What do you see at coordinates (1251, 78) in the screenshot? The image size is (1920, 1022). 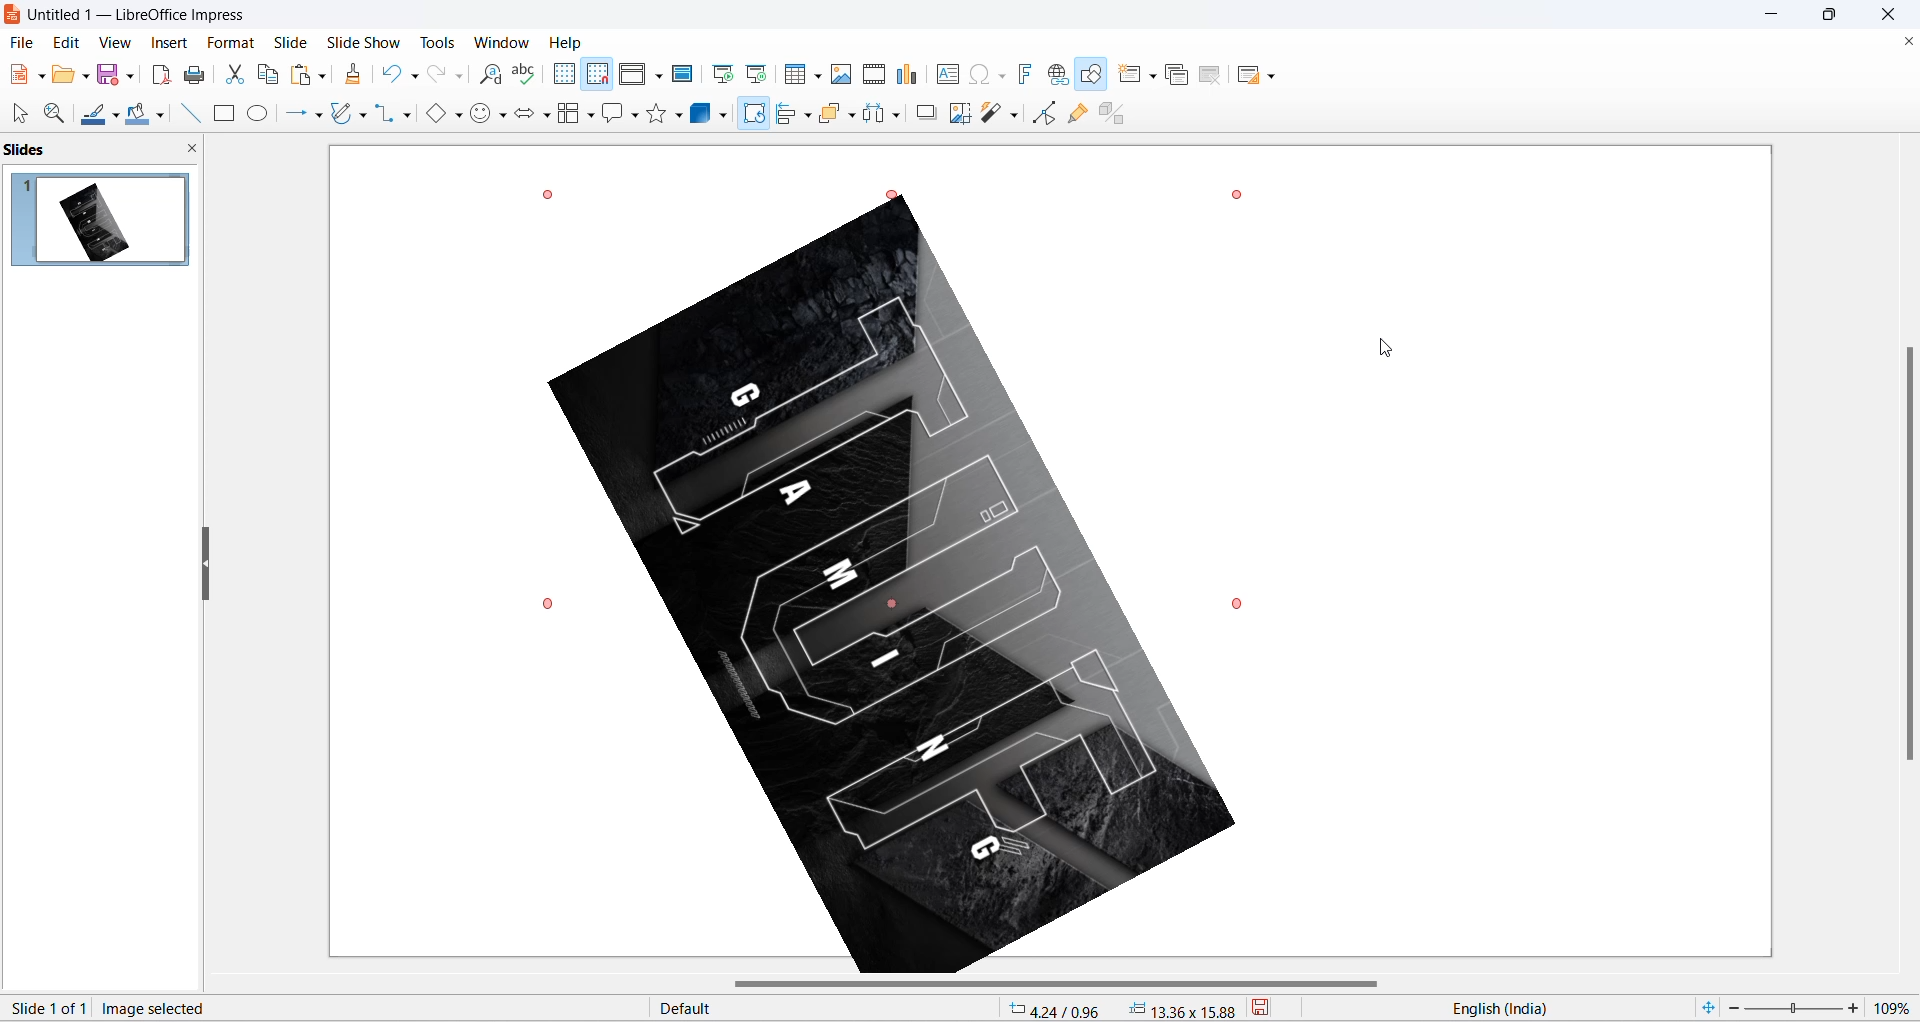 I see `slide layout icon` at bounding box center [1251, 78].